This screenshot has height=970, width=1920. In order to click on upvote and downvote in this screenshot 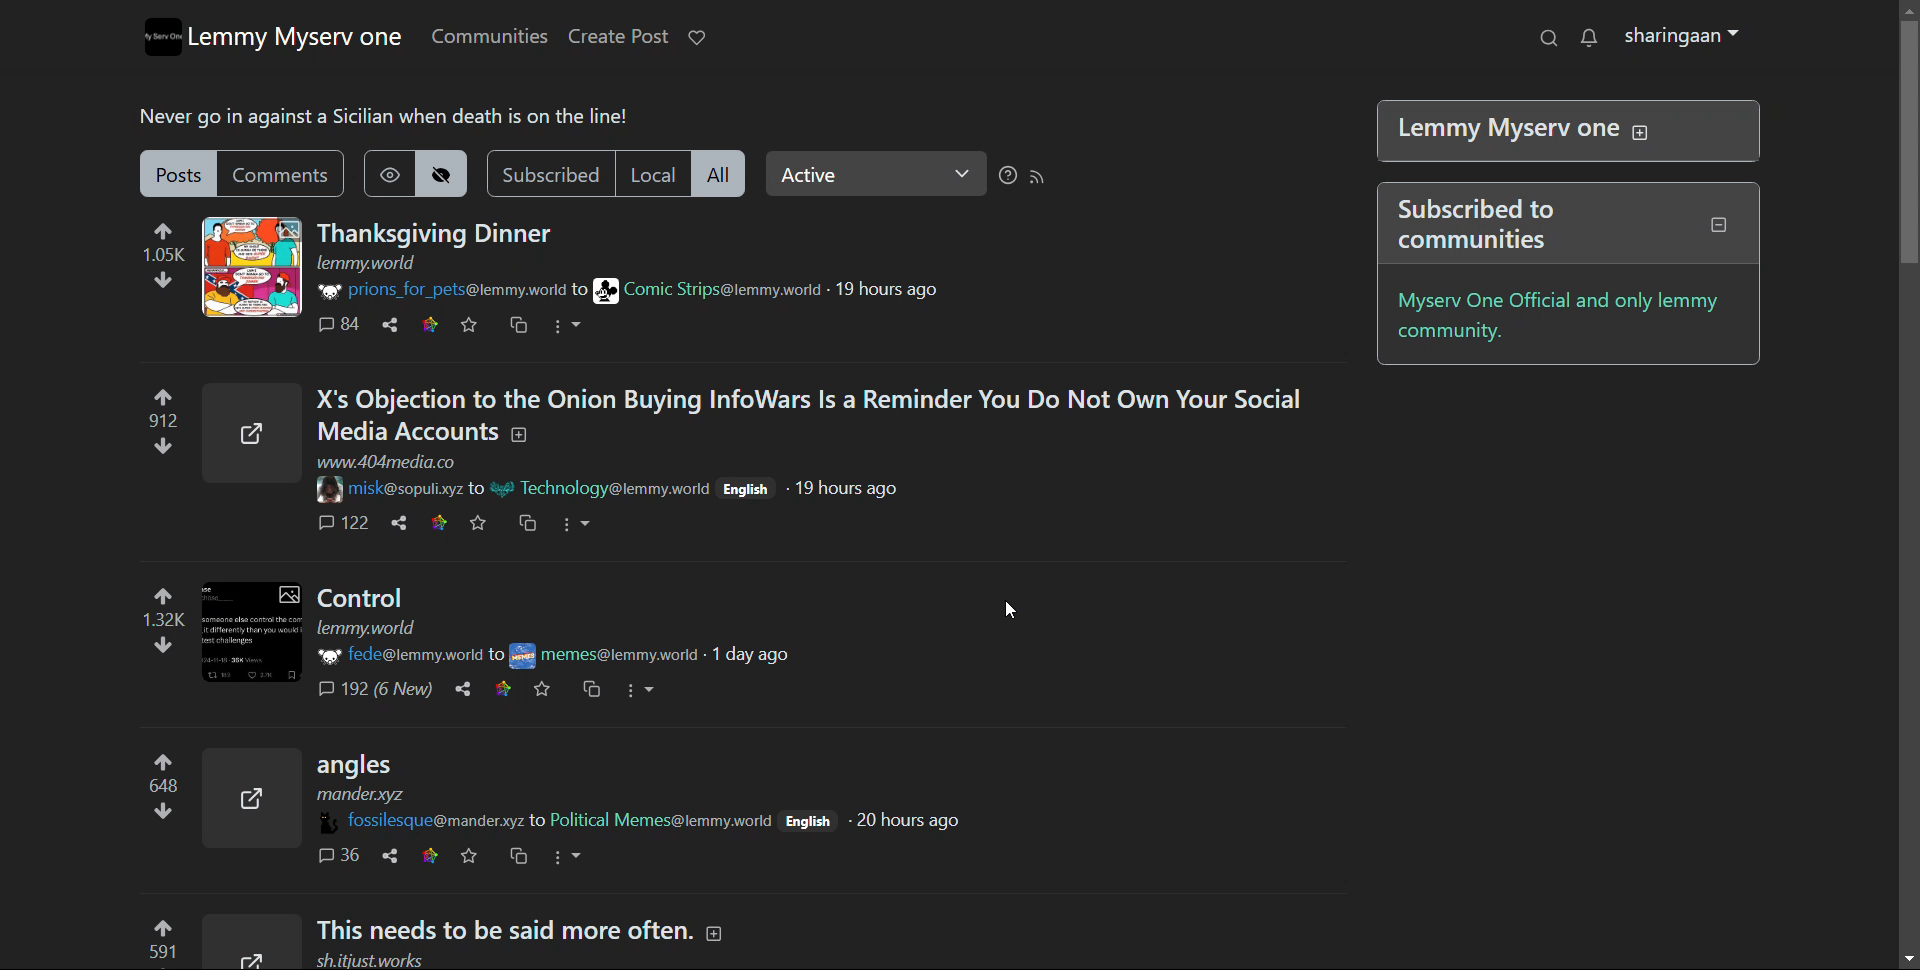, I will do `click(152, 793)`.